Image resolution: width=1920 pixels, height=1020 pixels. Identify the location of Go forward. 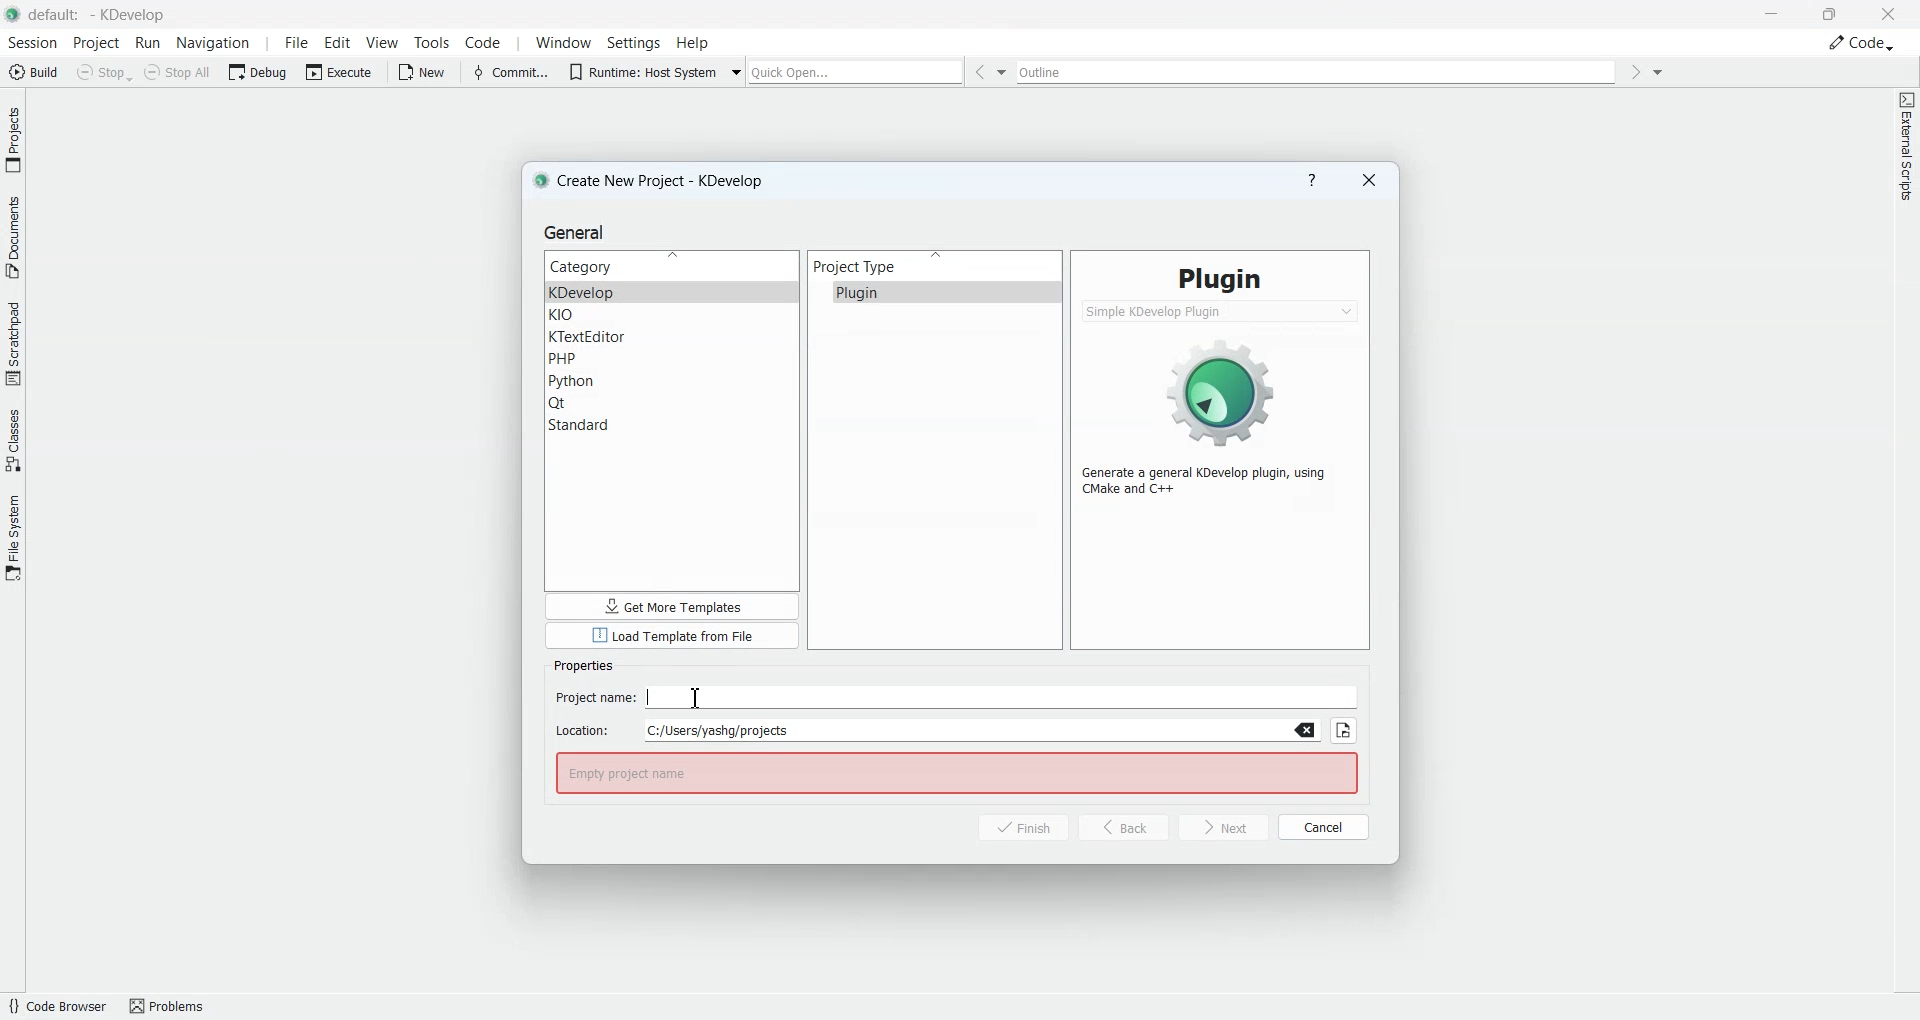
(1635, 72).